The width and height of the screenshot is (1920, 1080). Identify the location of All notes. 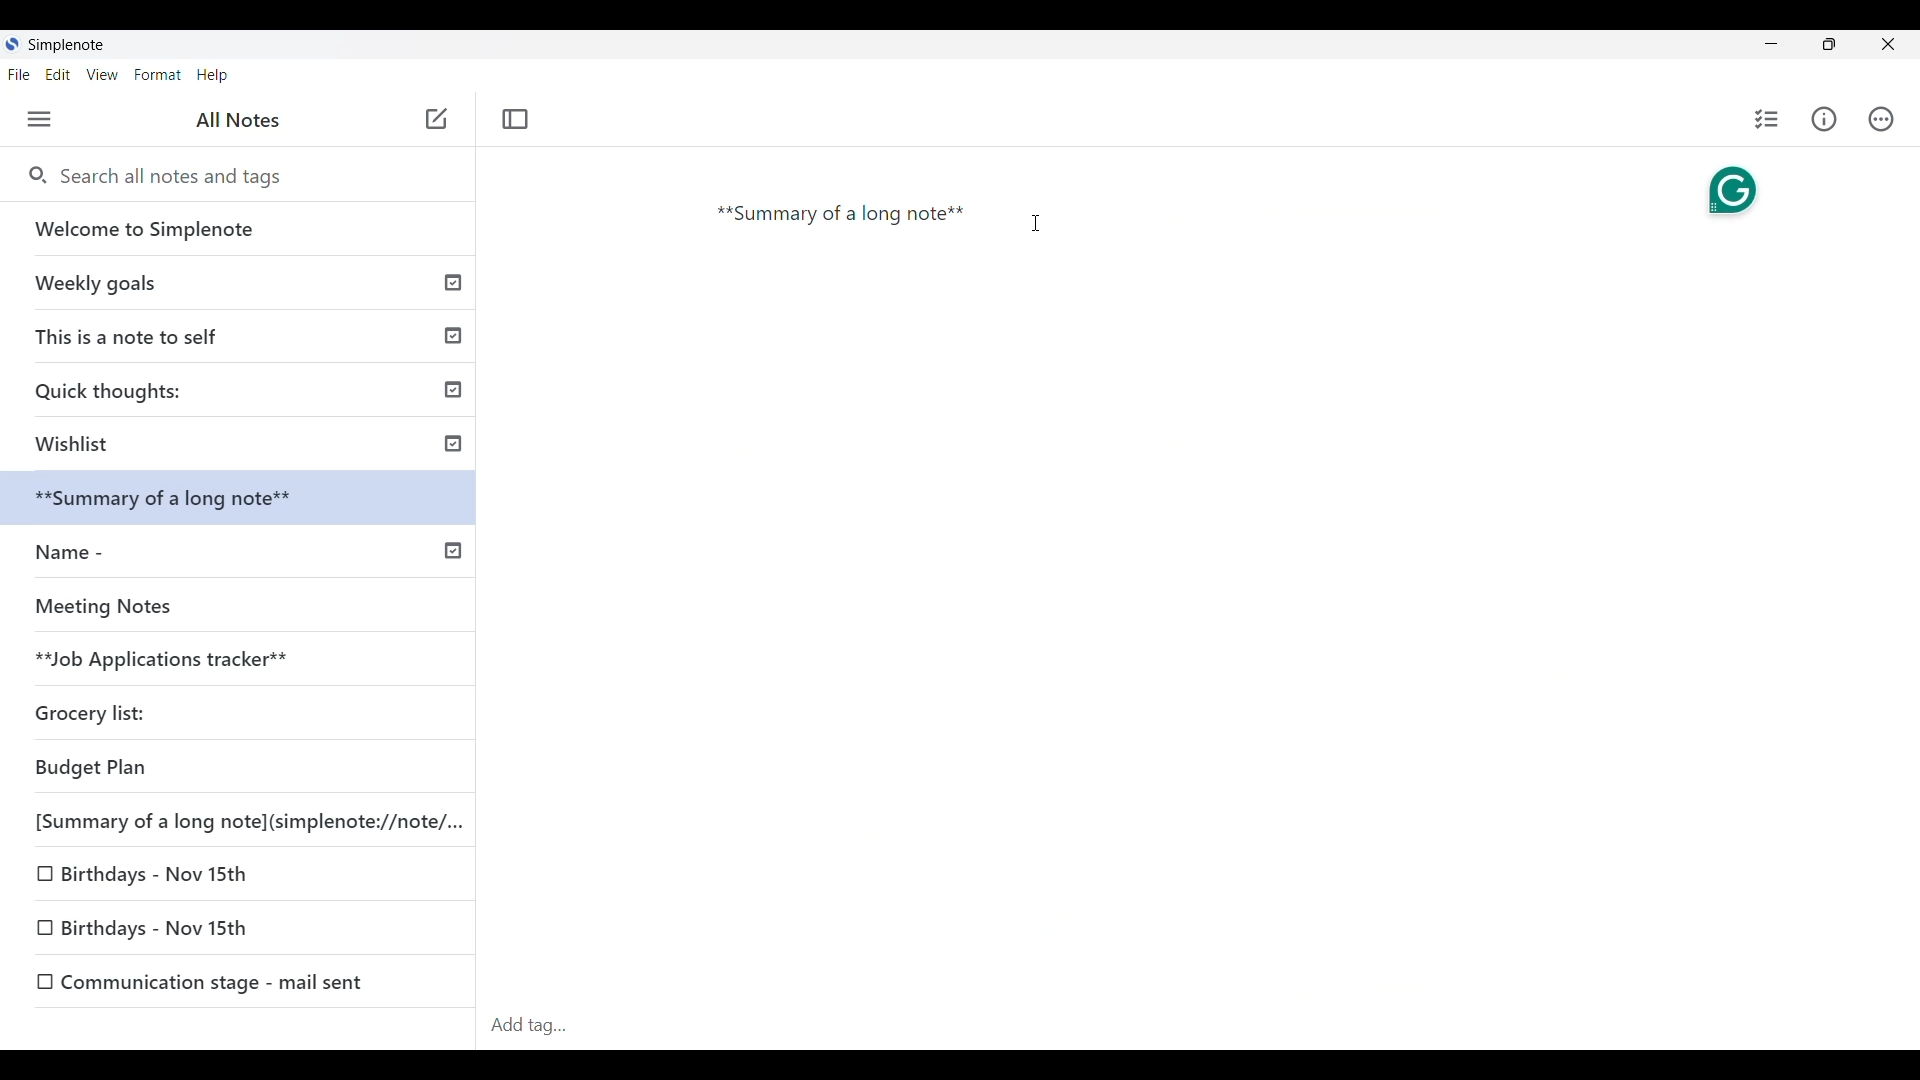
(238, 119).